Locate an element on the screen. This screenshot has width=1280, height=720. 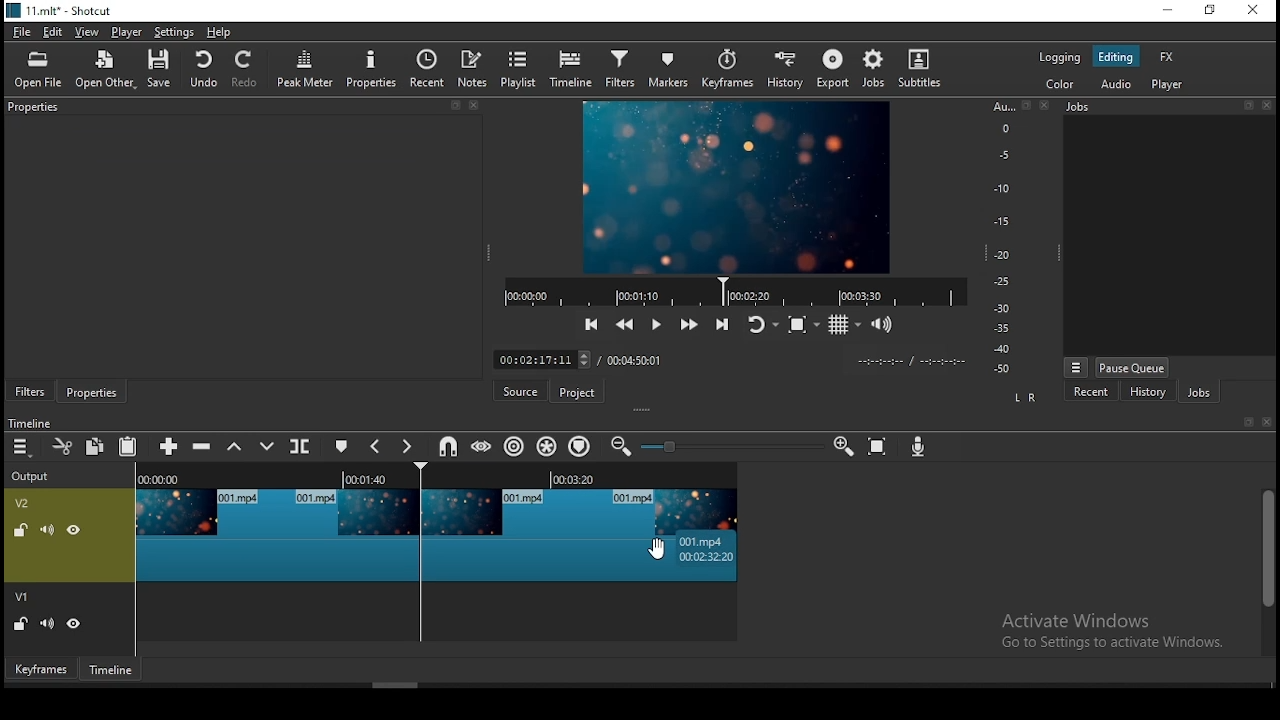
toggle player after looping is located at coordinates (763, 322).